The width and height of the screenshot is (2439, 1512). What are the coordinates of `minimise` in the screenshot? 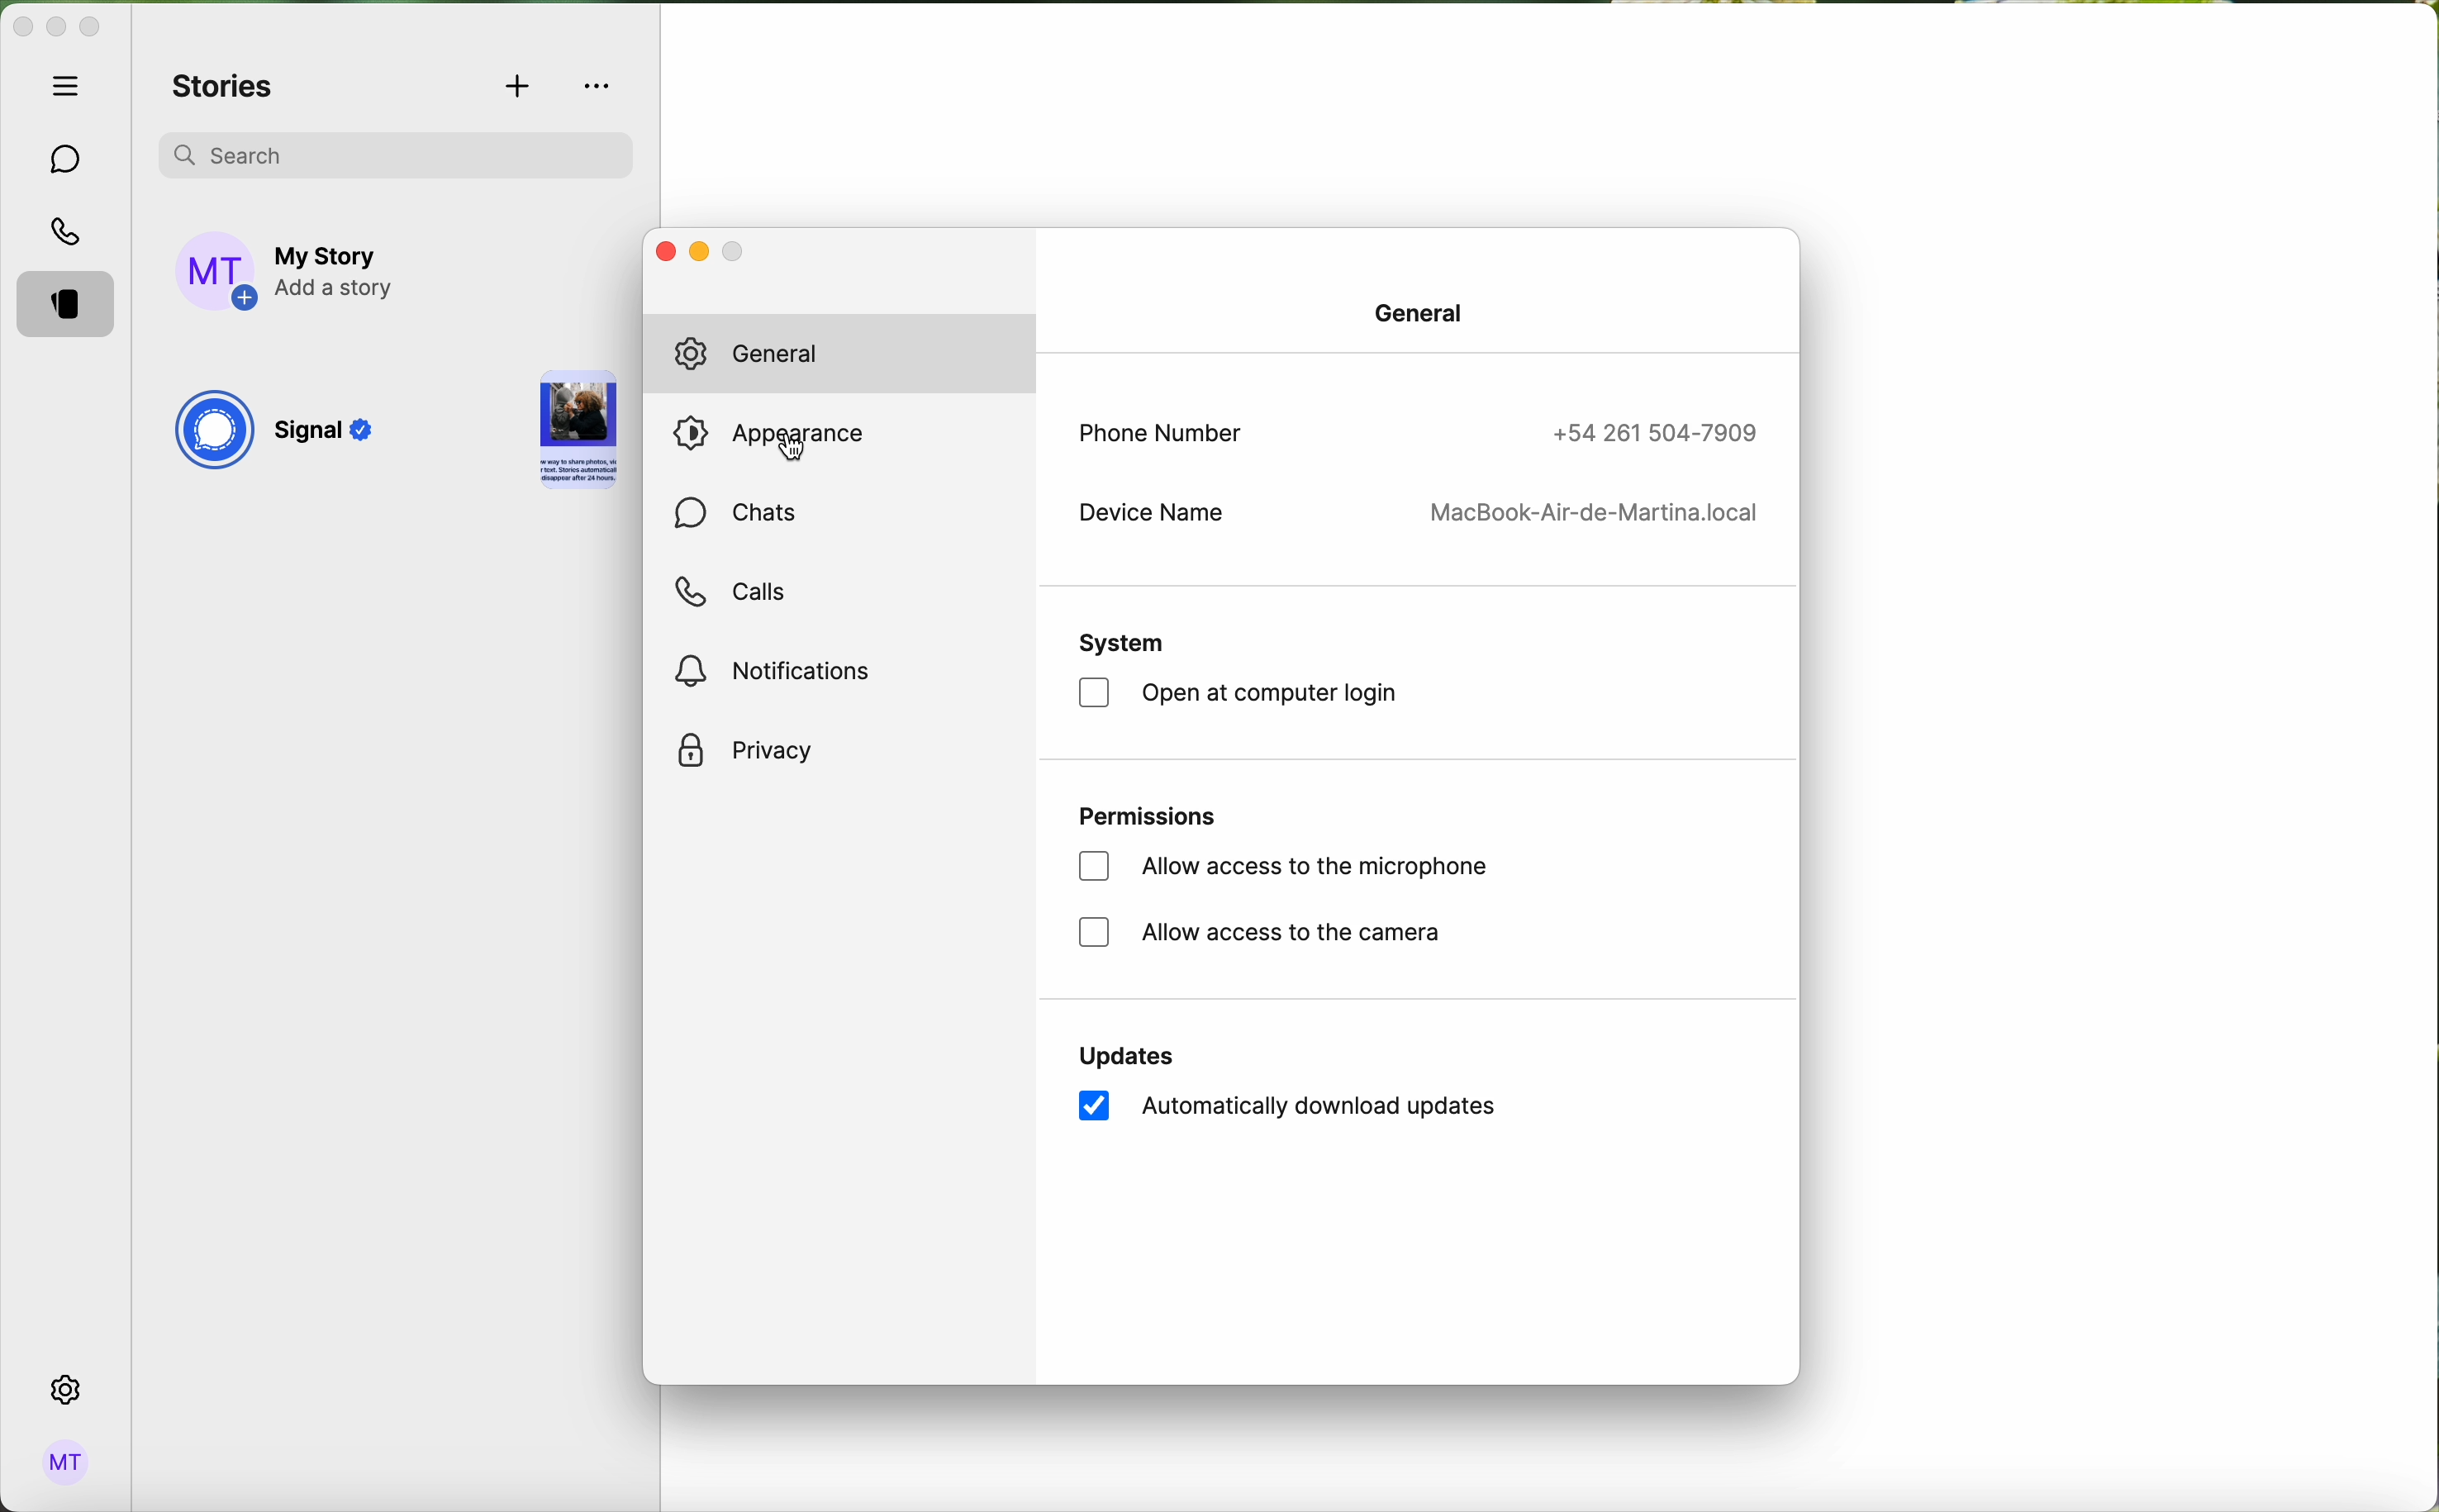 It's located at (736, 256).